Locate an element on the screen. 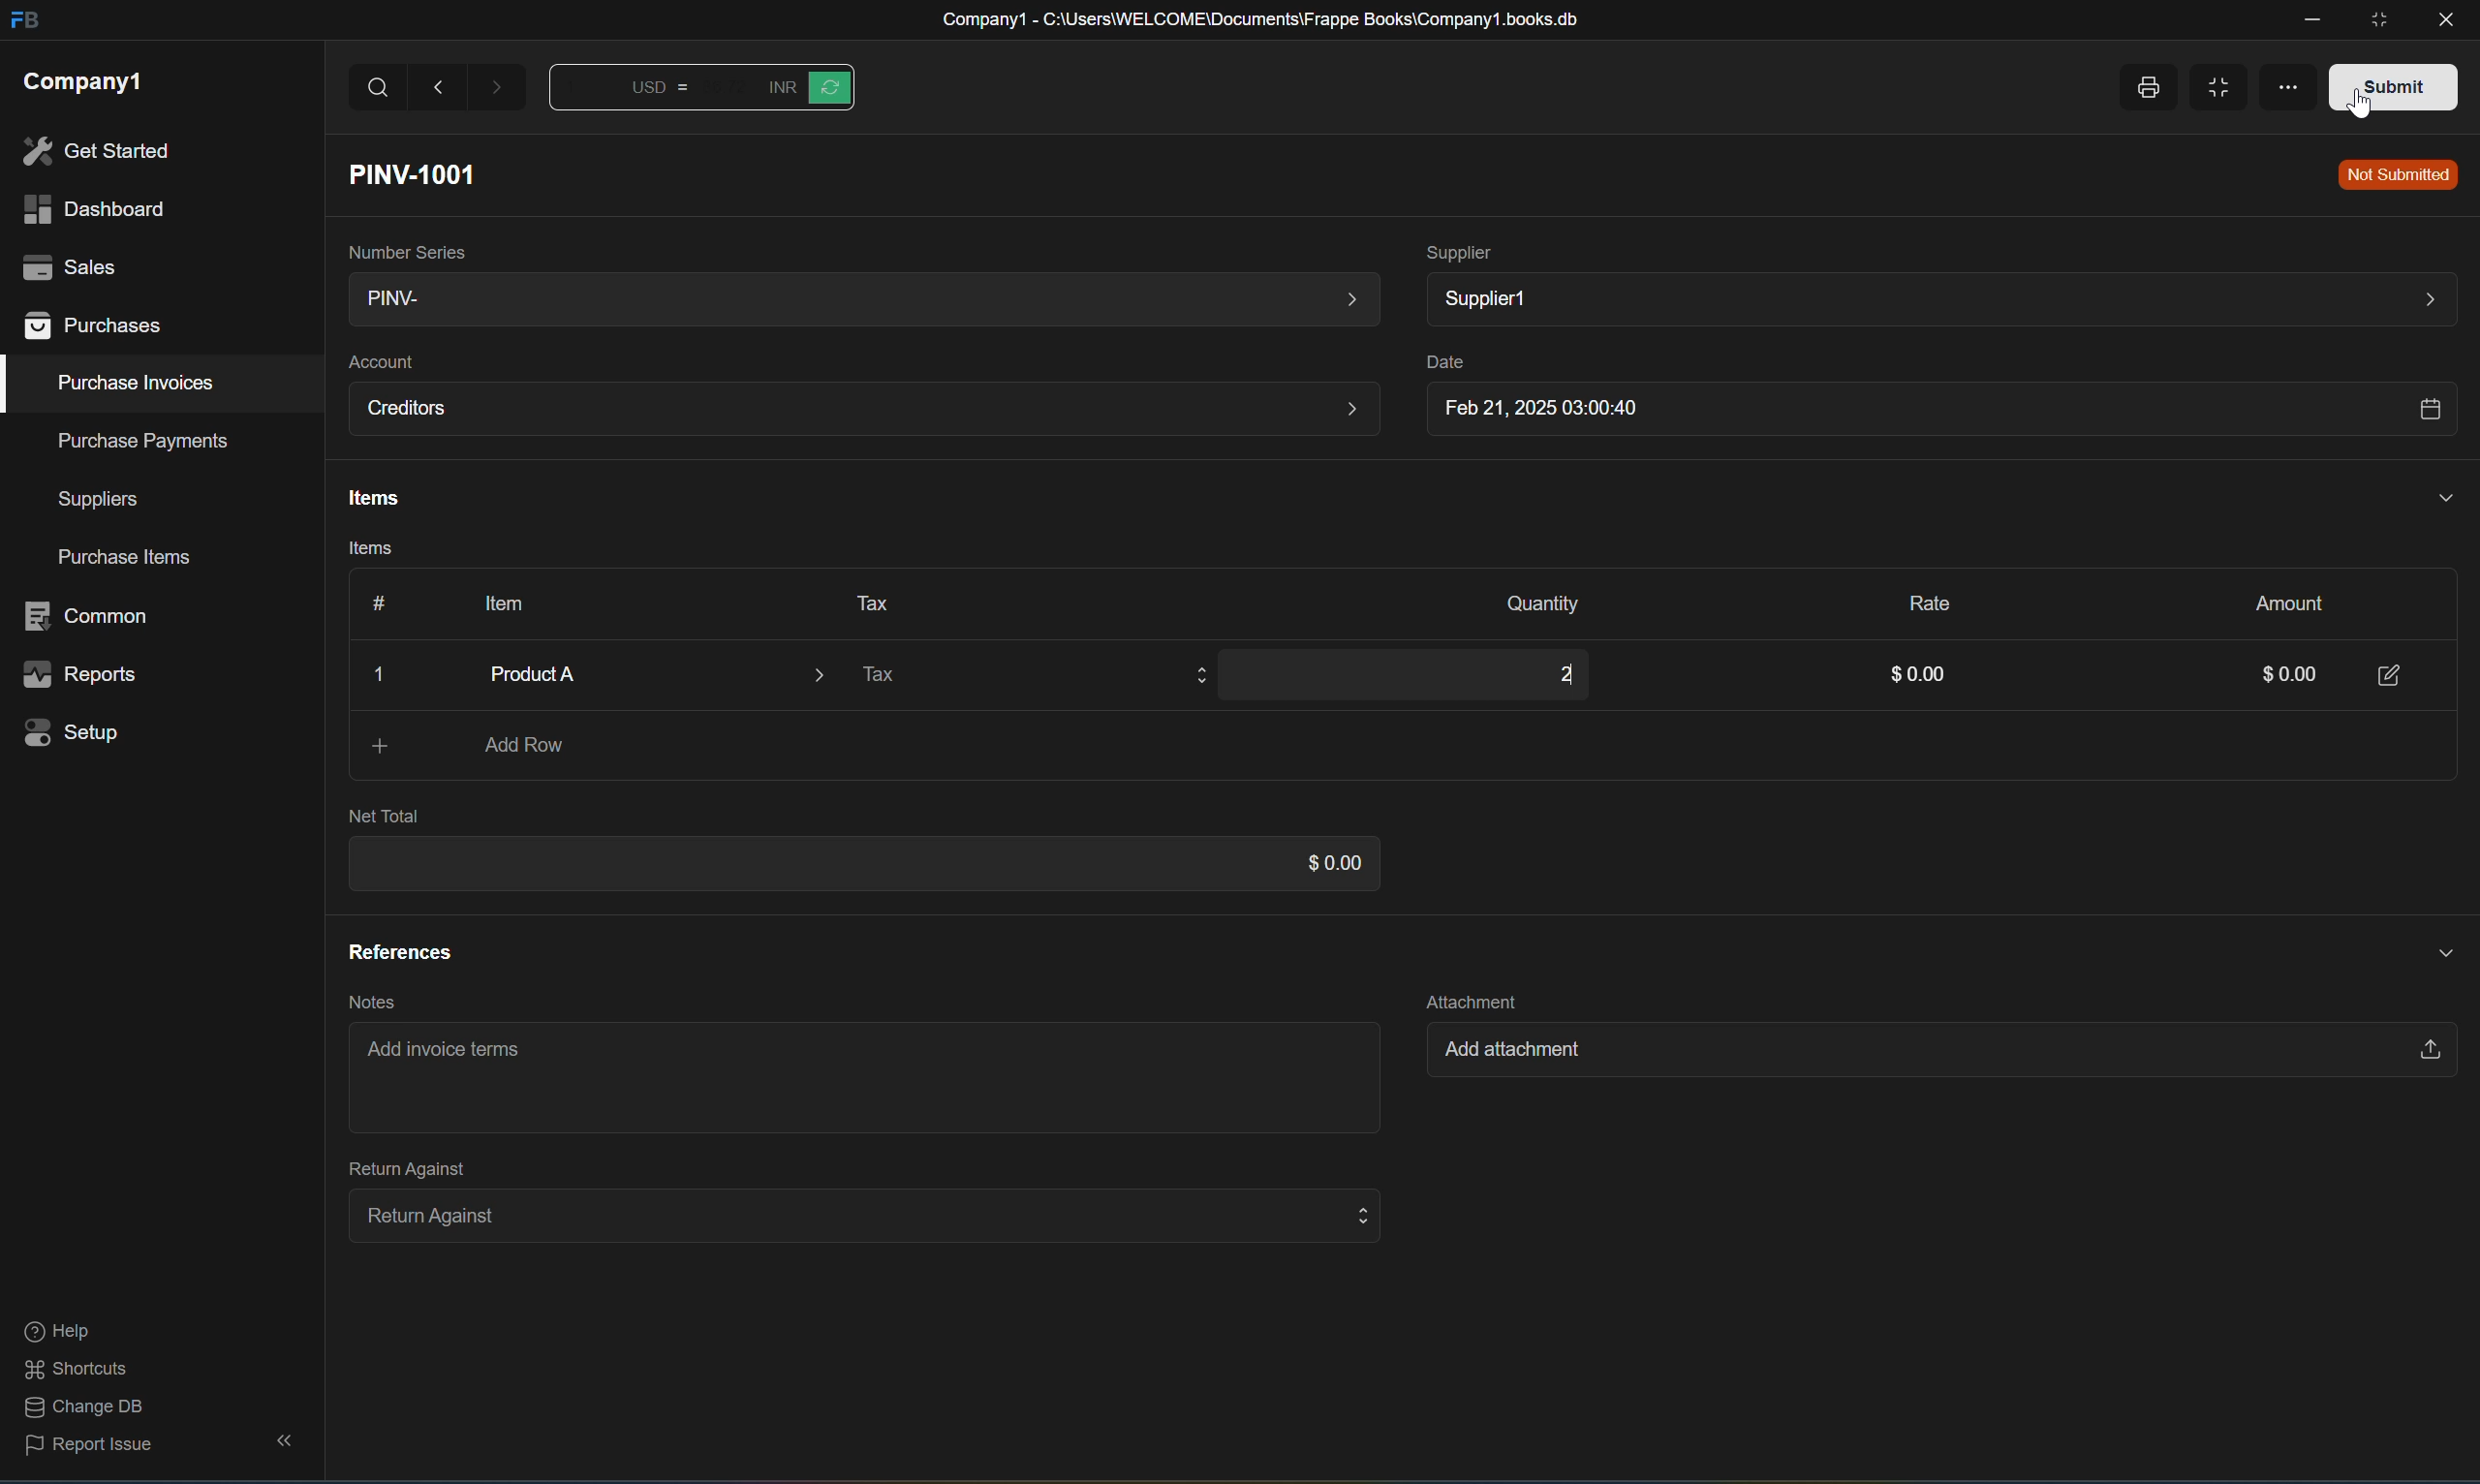 The image size is (2480, 1484). suppliers is located at coordinates (98, 500).